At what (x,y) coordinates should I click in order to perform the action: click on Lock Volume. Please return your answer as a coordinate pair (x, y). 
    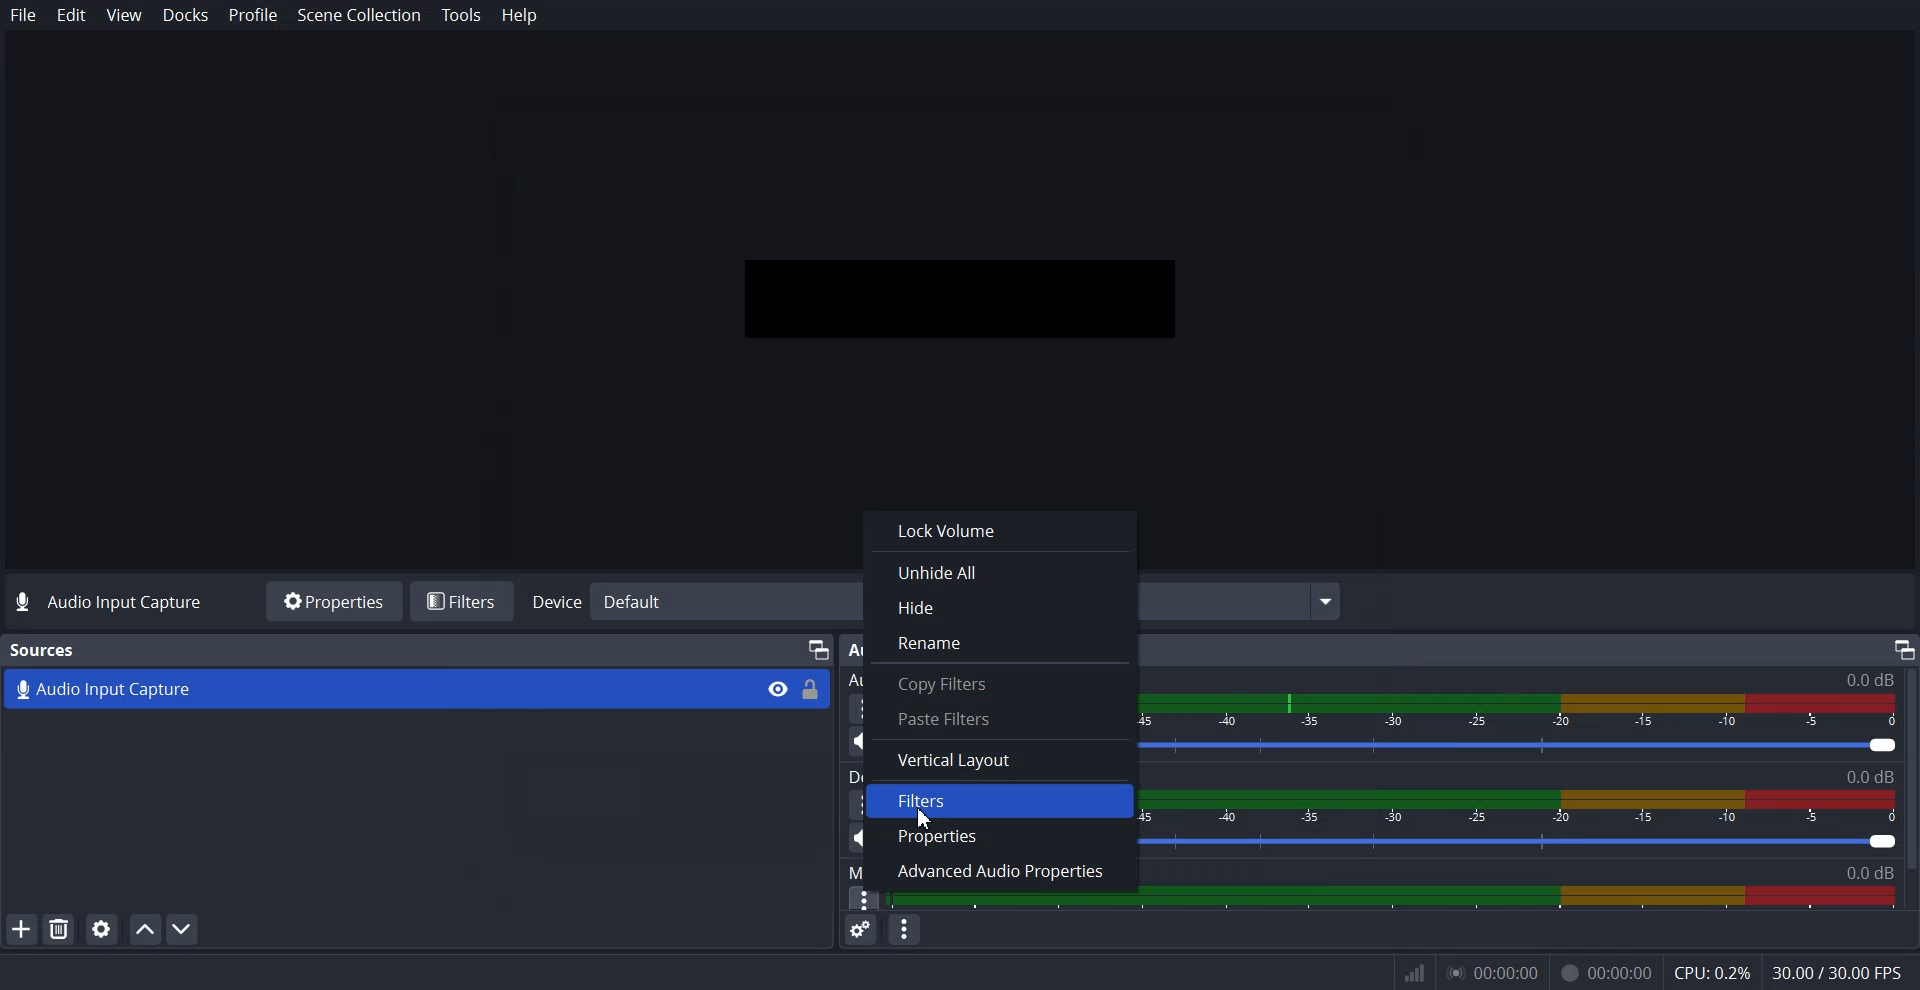
    Looking at the image, I should click on (1010, 530).